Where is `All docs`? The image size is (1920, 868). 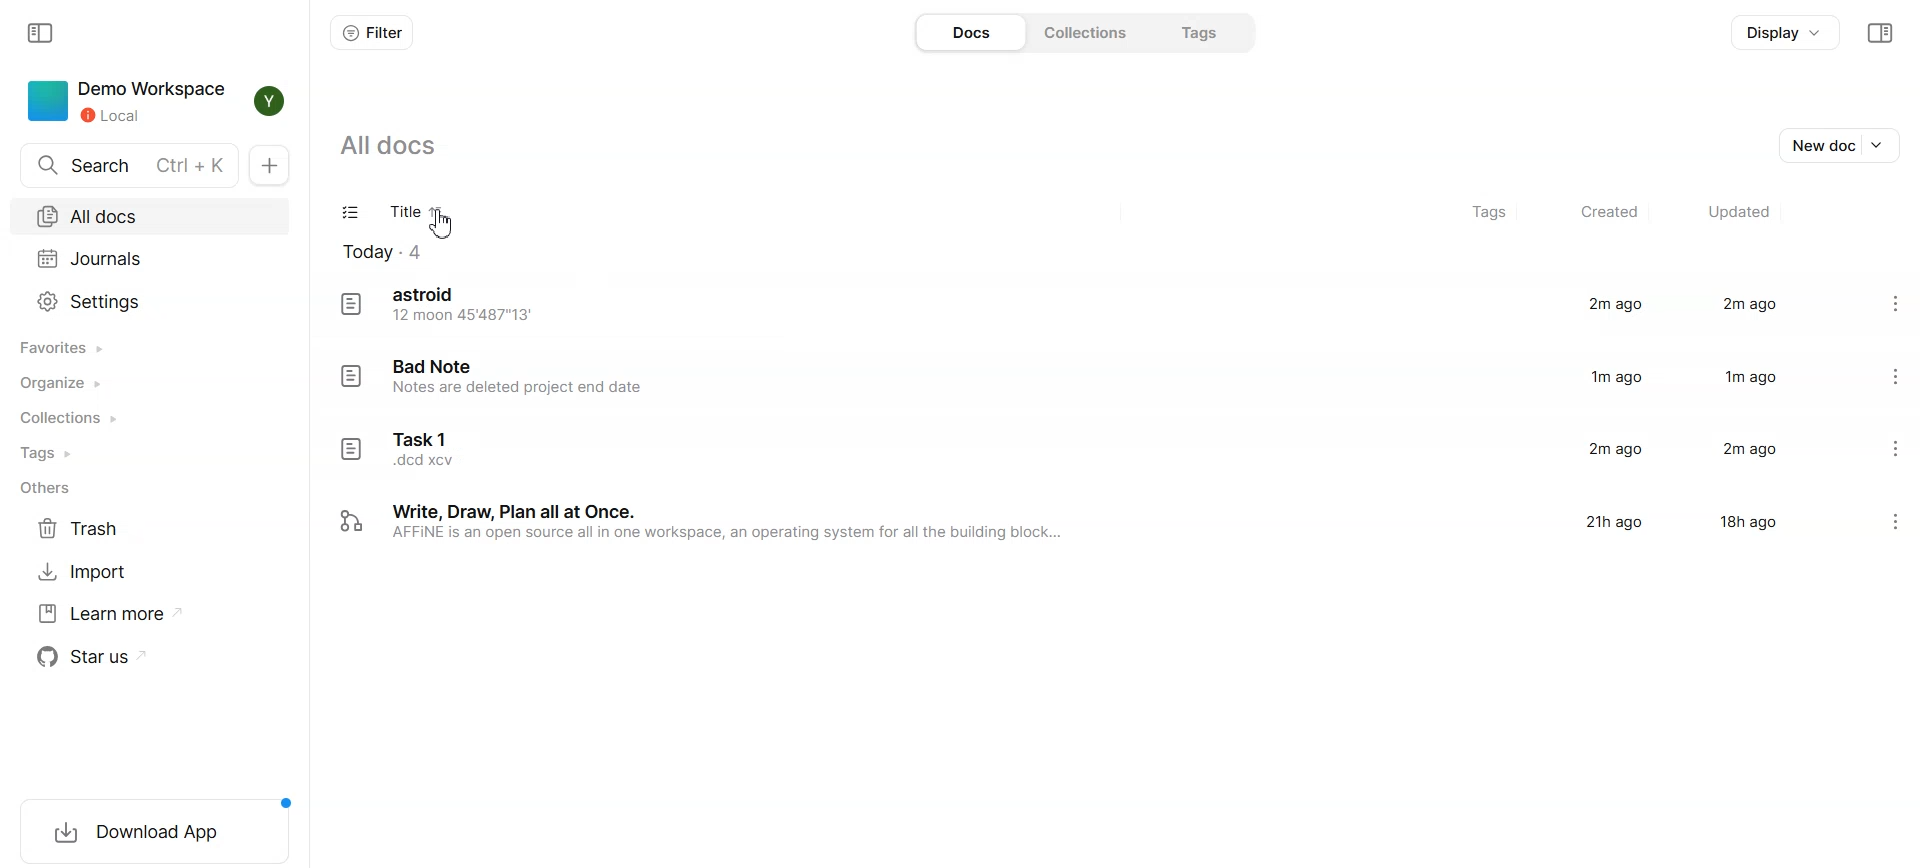
All docs is located at coordinates (388, 143).